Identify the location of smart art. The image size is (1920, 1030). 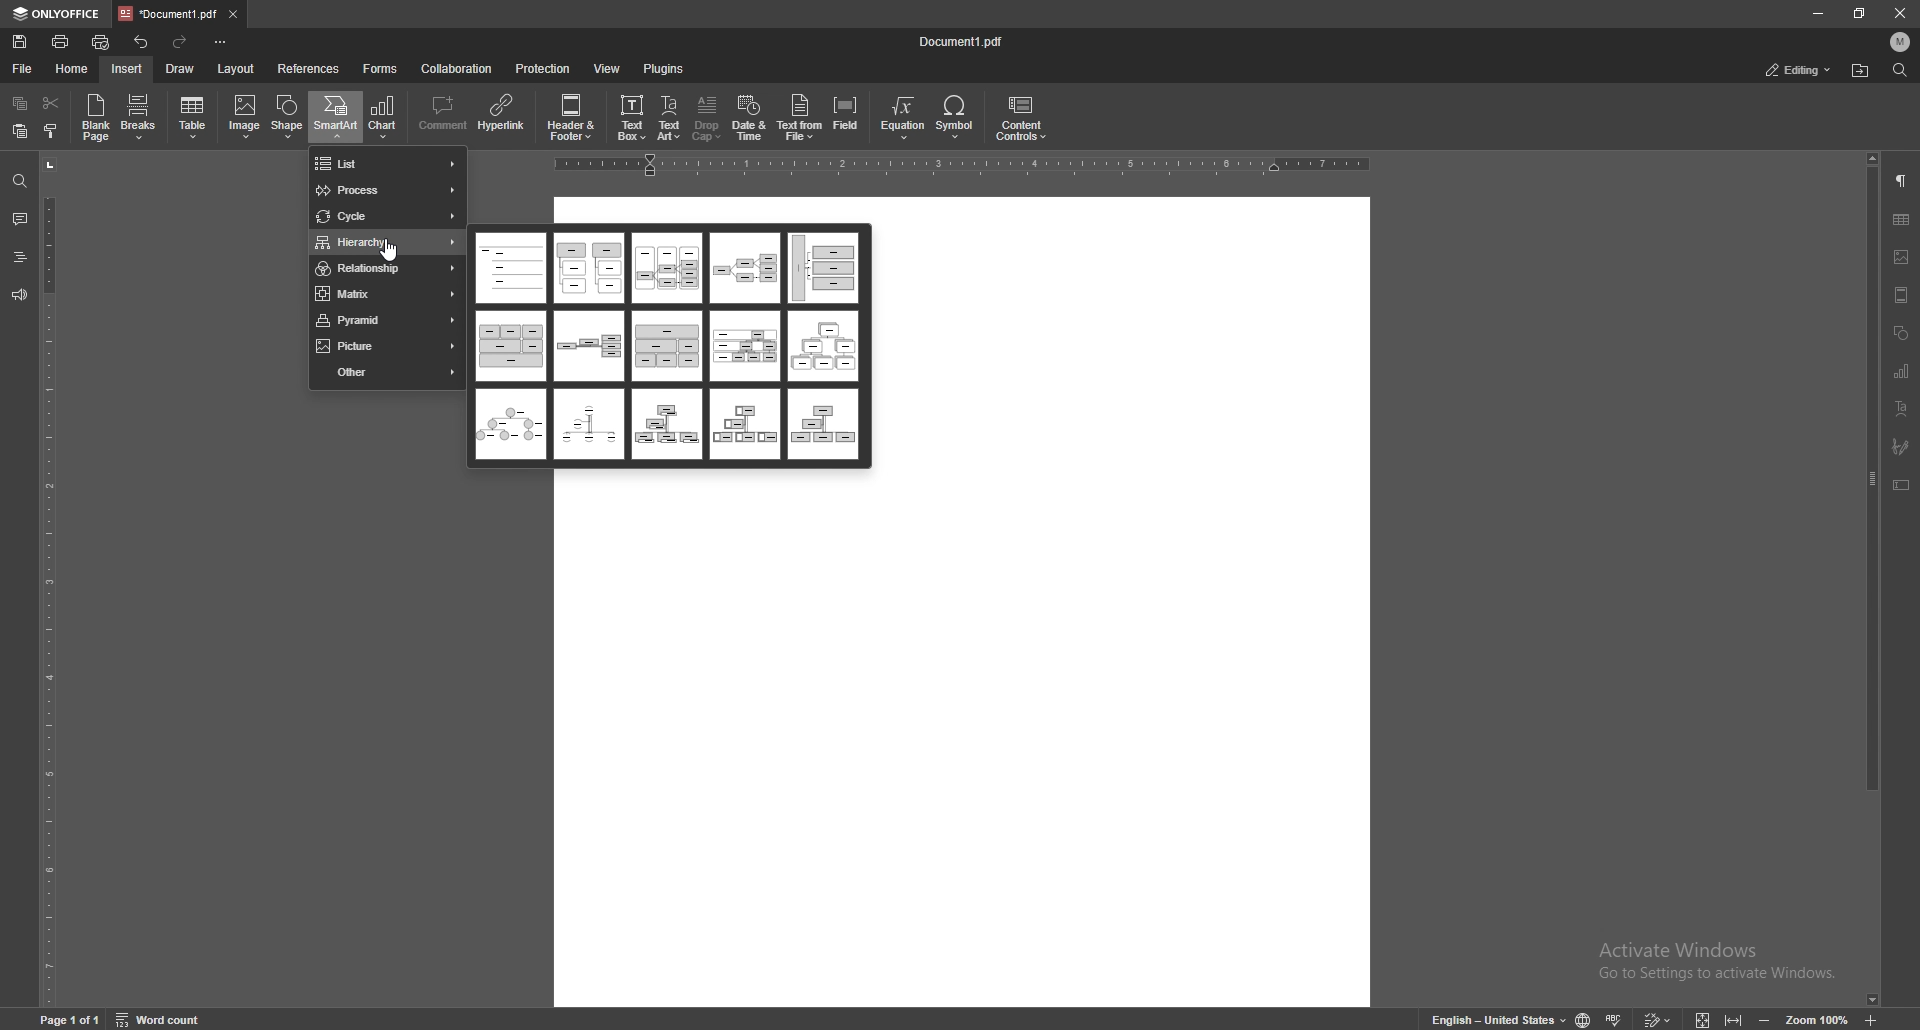
(335, 116).